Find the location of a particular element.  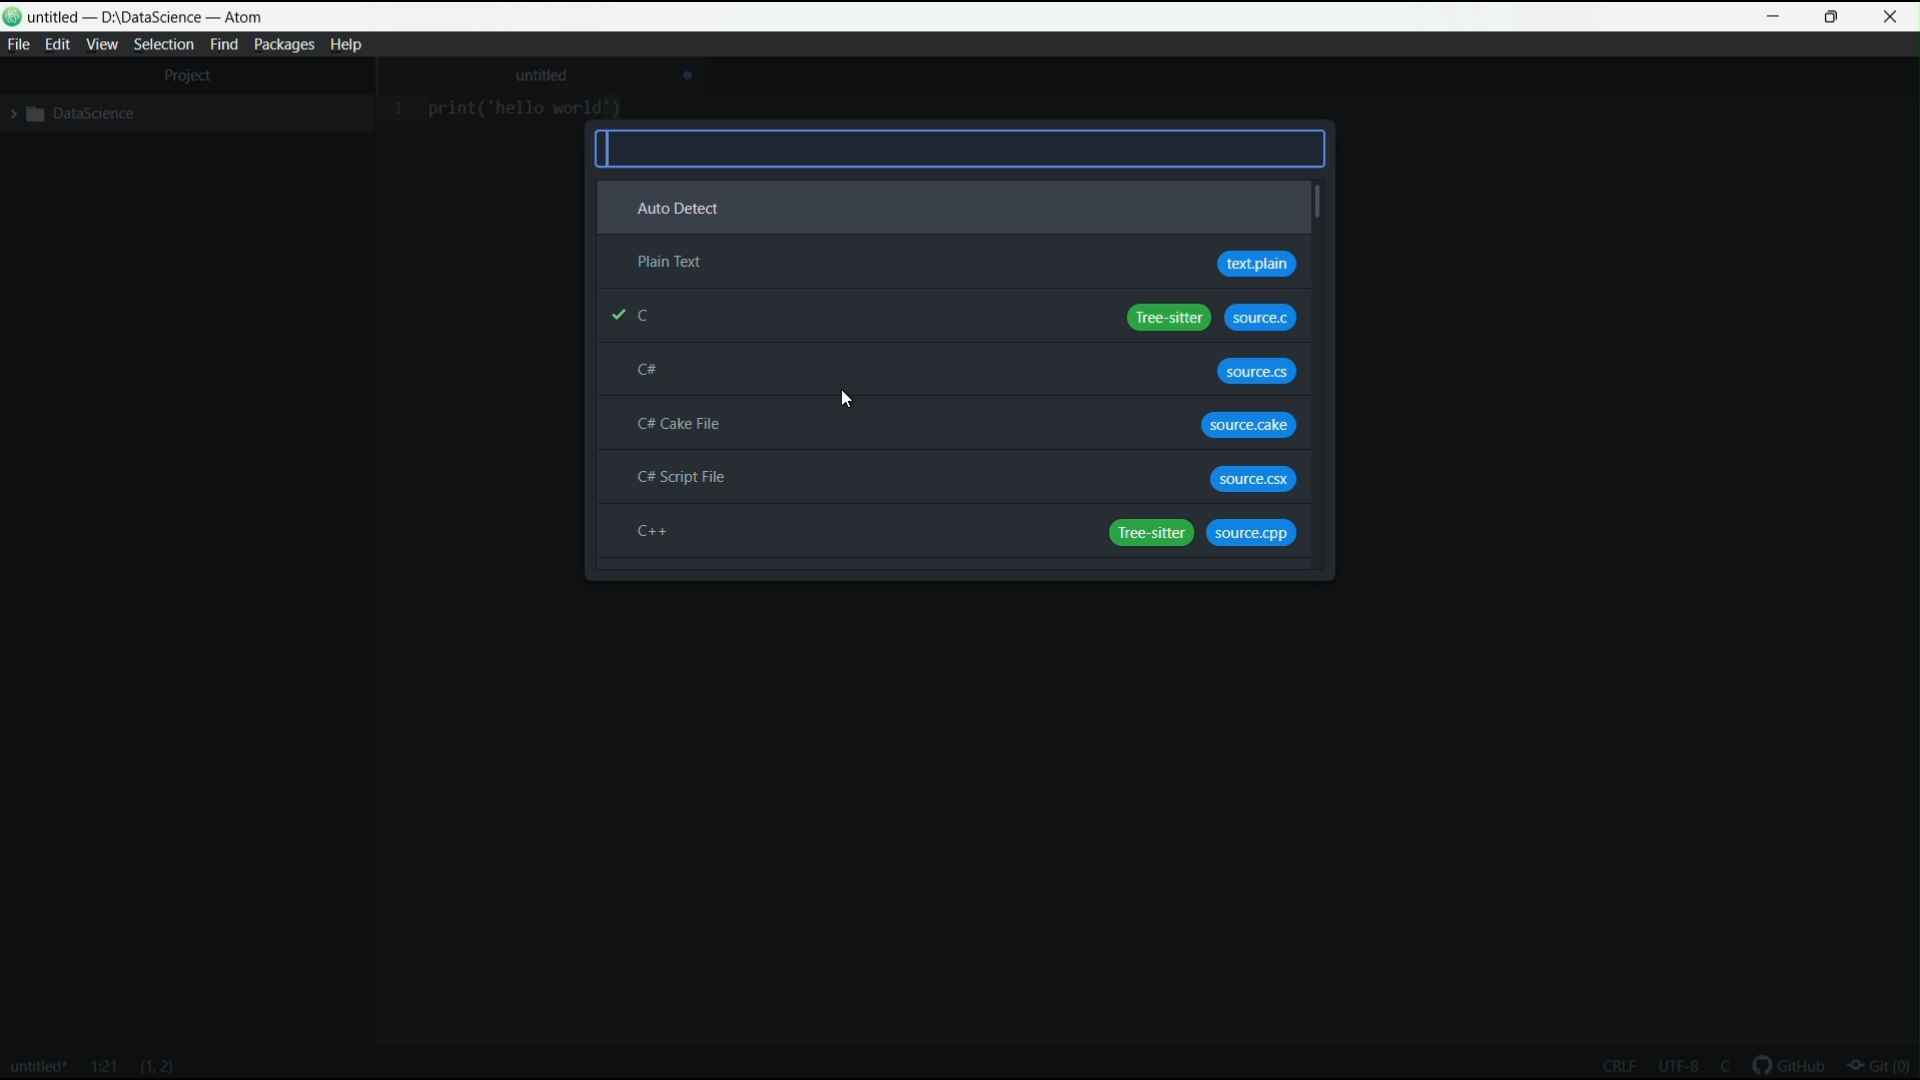

language is located at coordinates (1724, 1065).